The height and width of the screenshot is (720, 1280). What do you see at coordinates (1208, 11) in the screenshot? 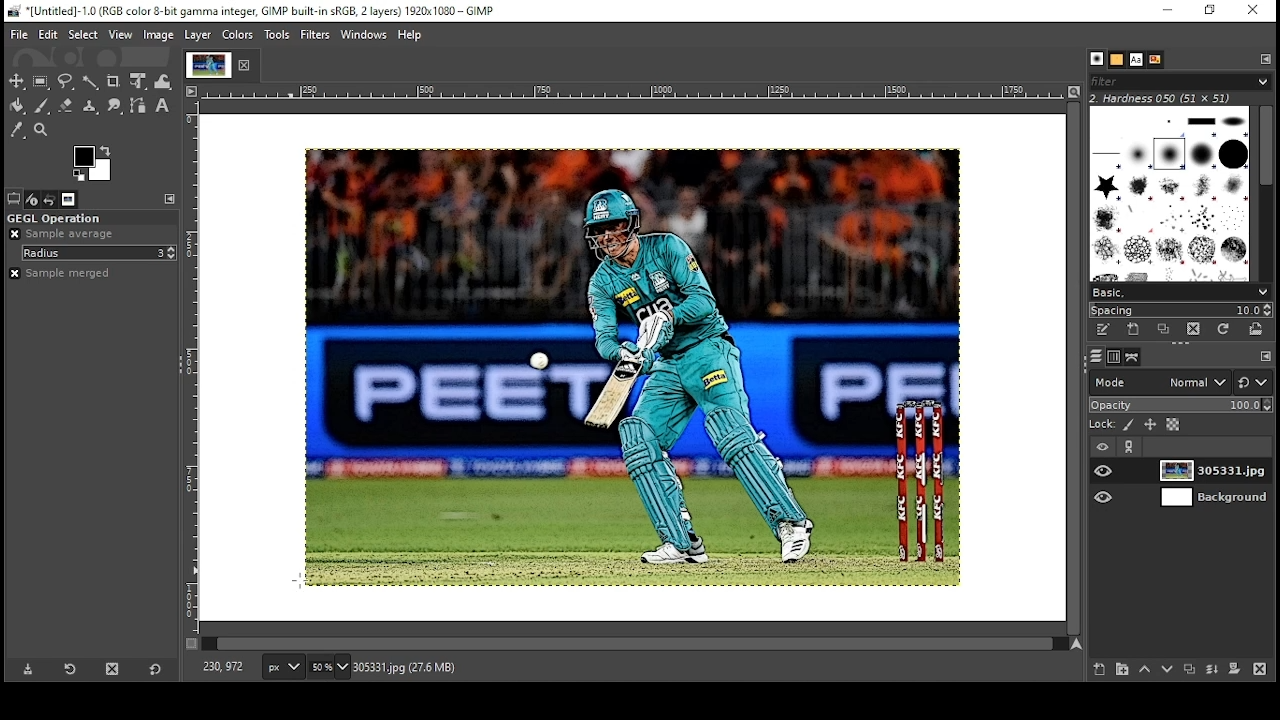
I see `restore` at bounding box center [1208, 11].